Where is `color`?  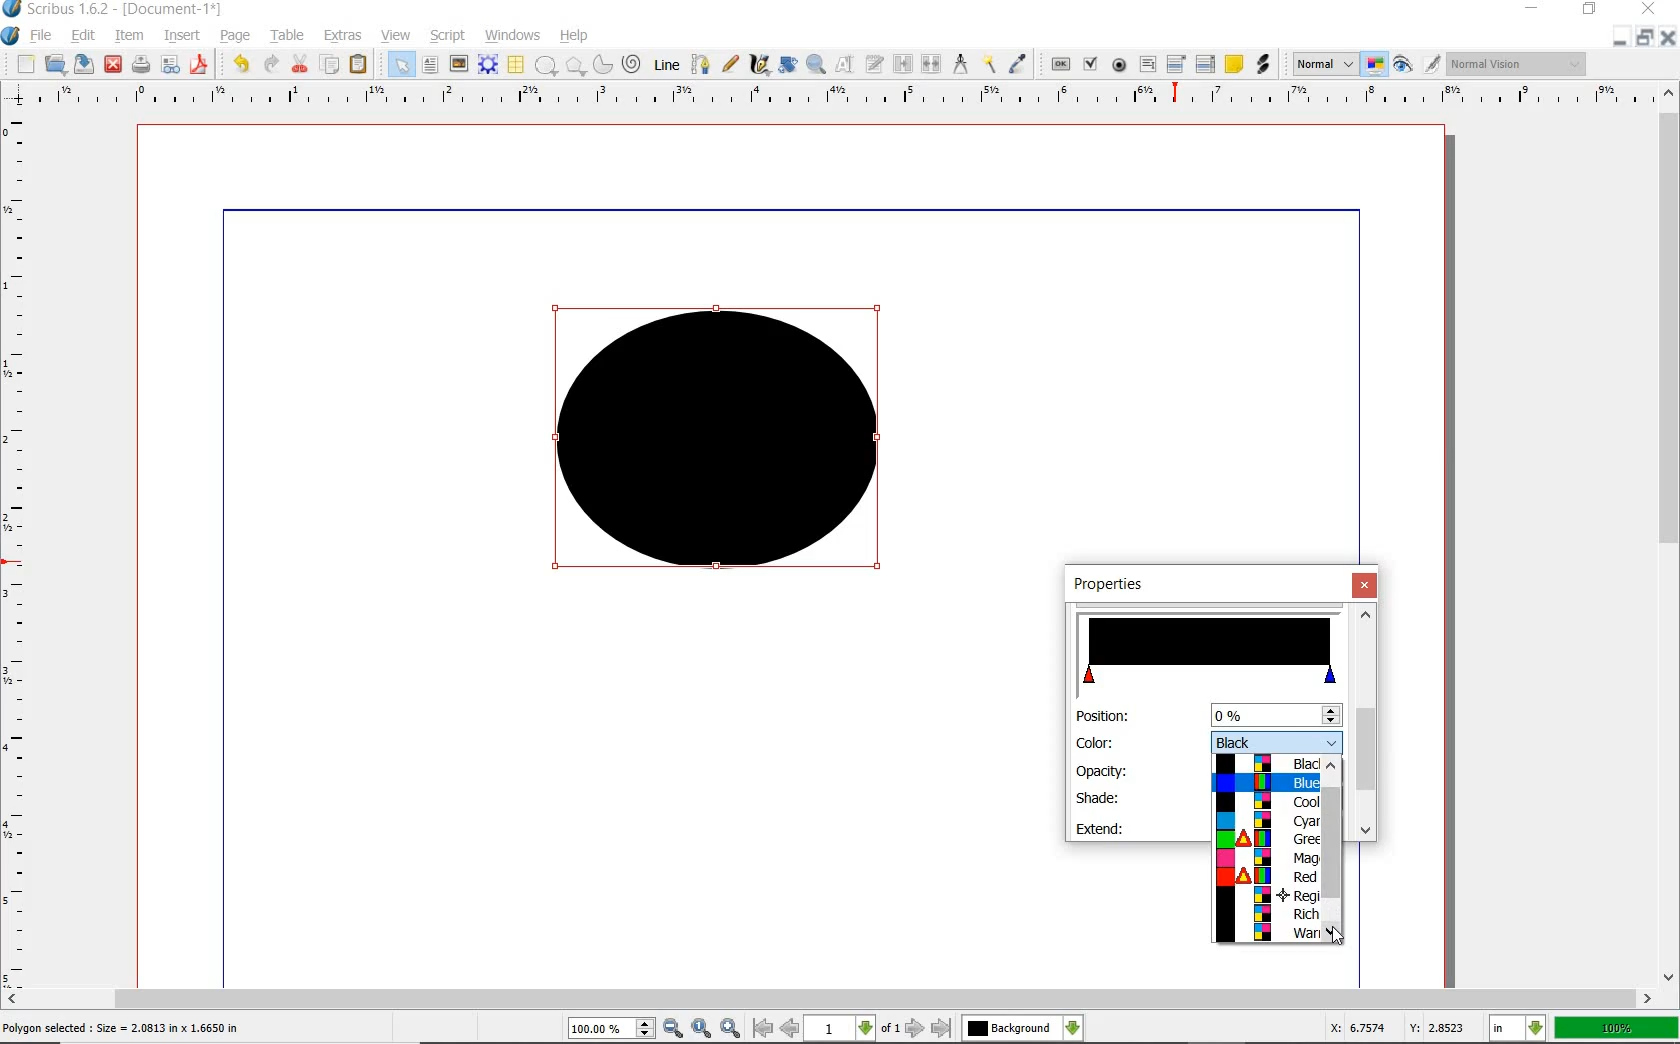
color is located at coordinates (1096, 742).